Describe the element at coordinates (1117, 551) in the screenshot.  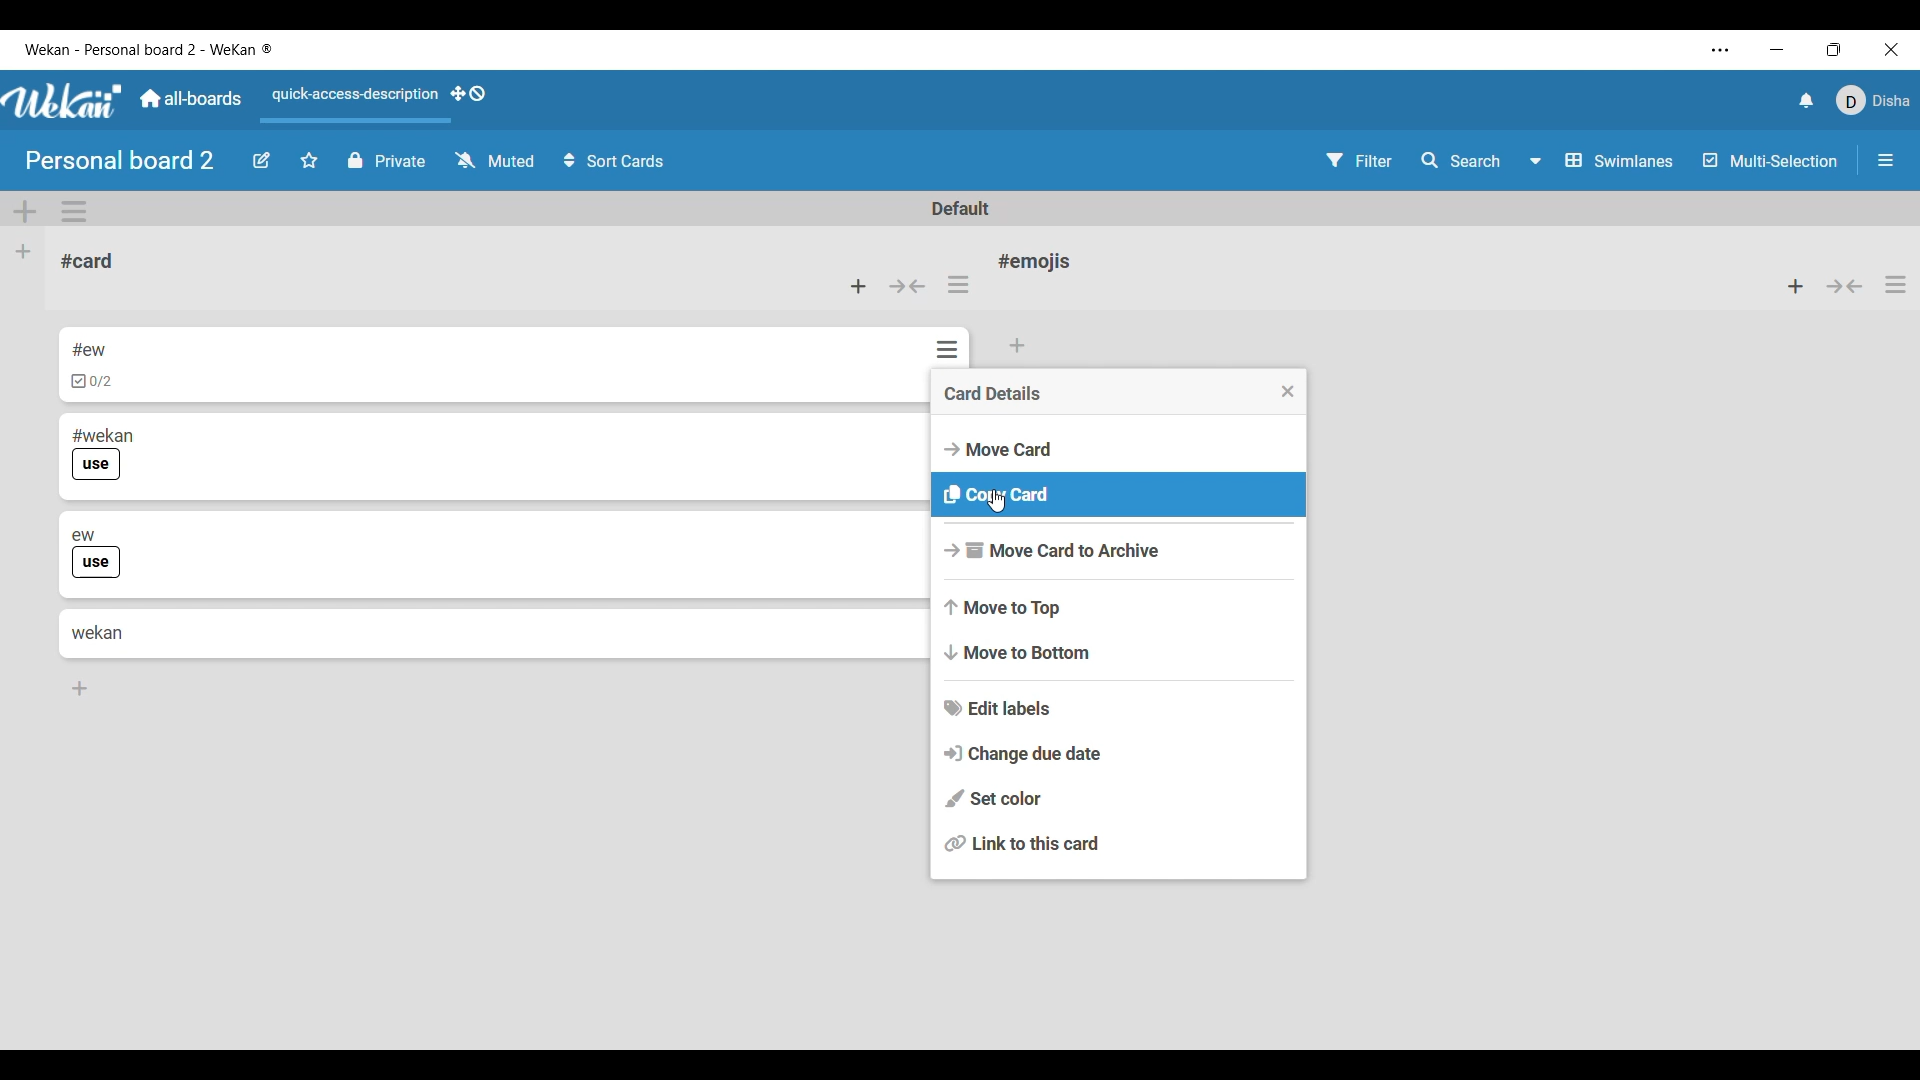
I see `Move card to archive` at that location.